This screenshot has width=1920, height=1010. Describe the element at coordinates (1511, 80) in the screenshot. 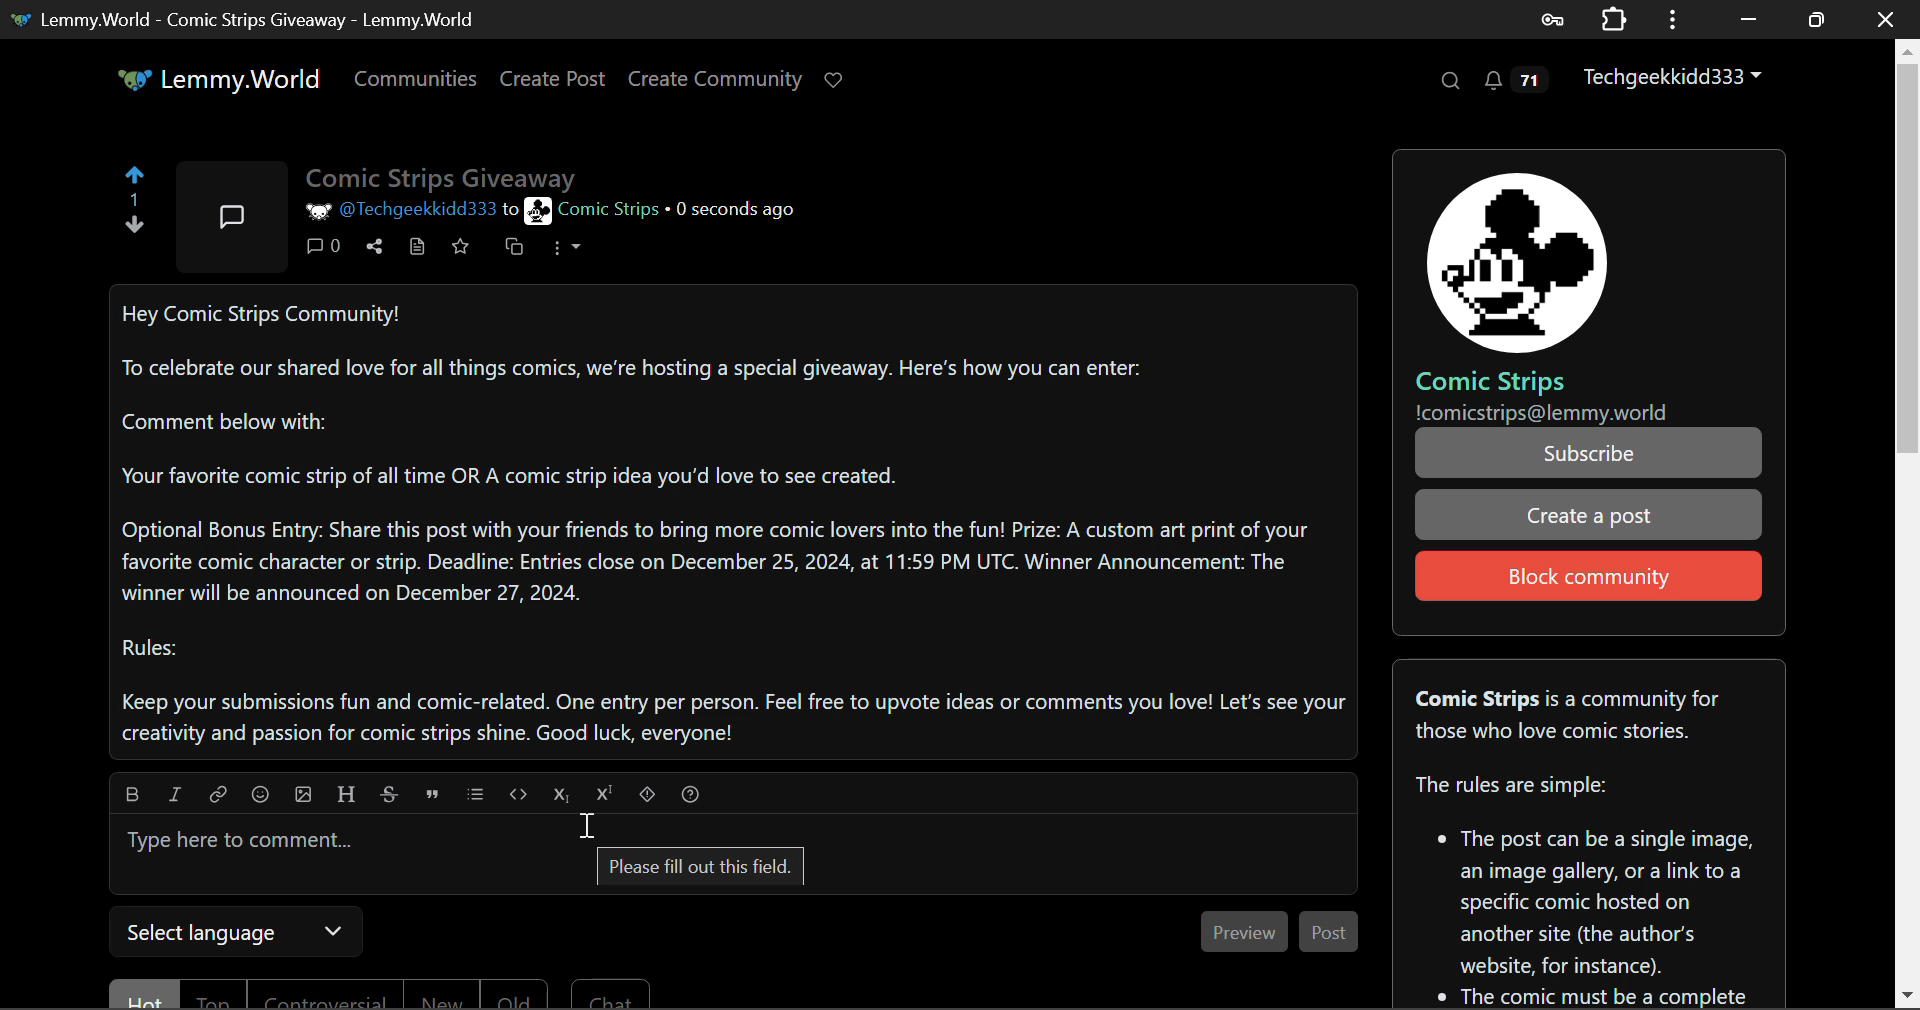

I see `Notifications` at that location.